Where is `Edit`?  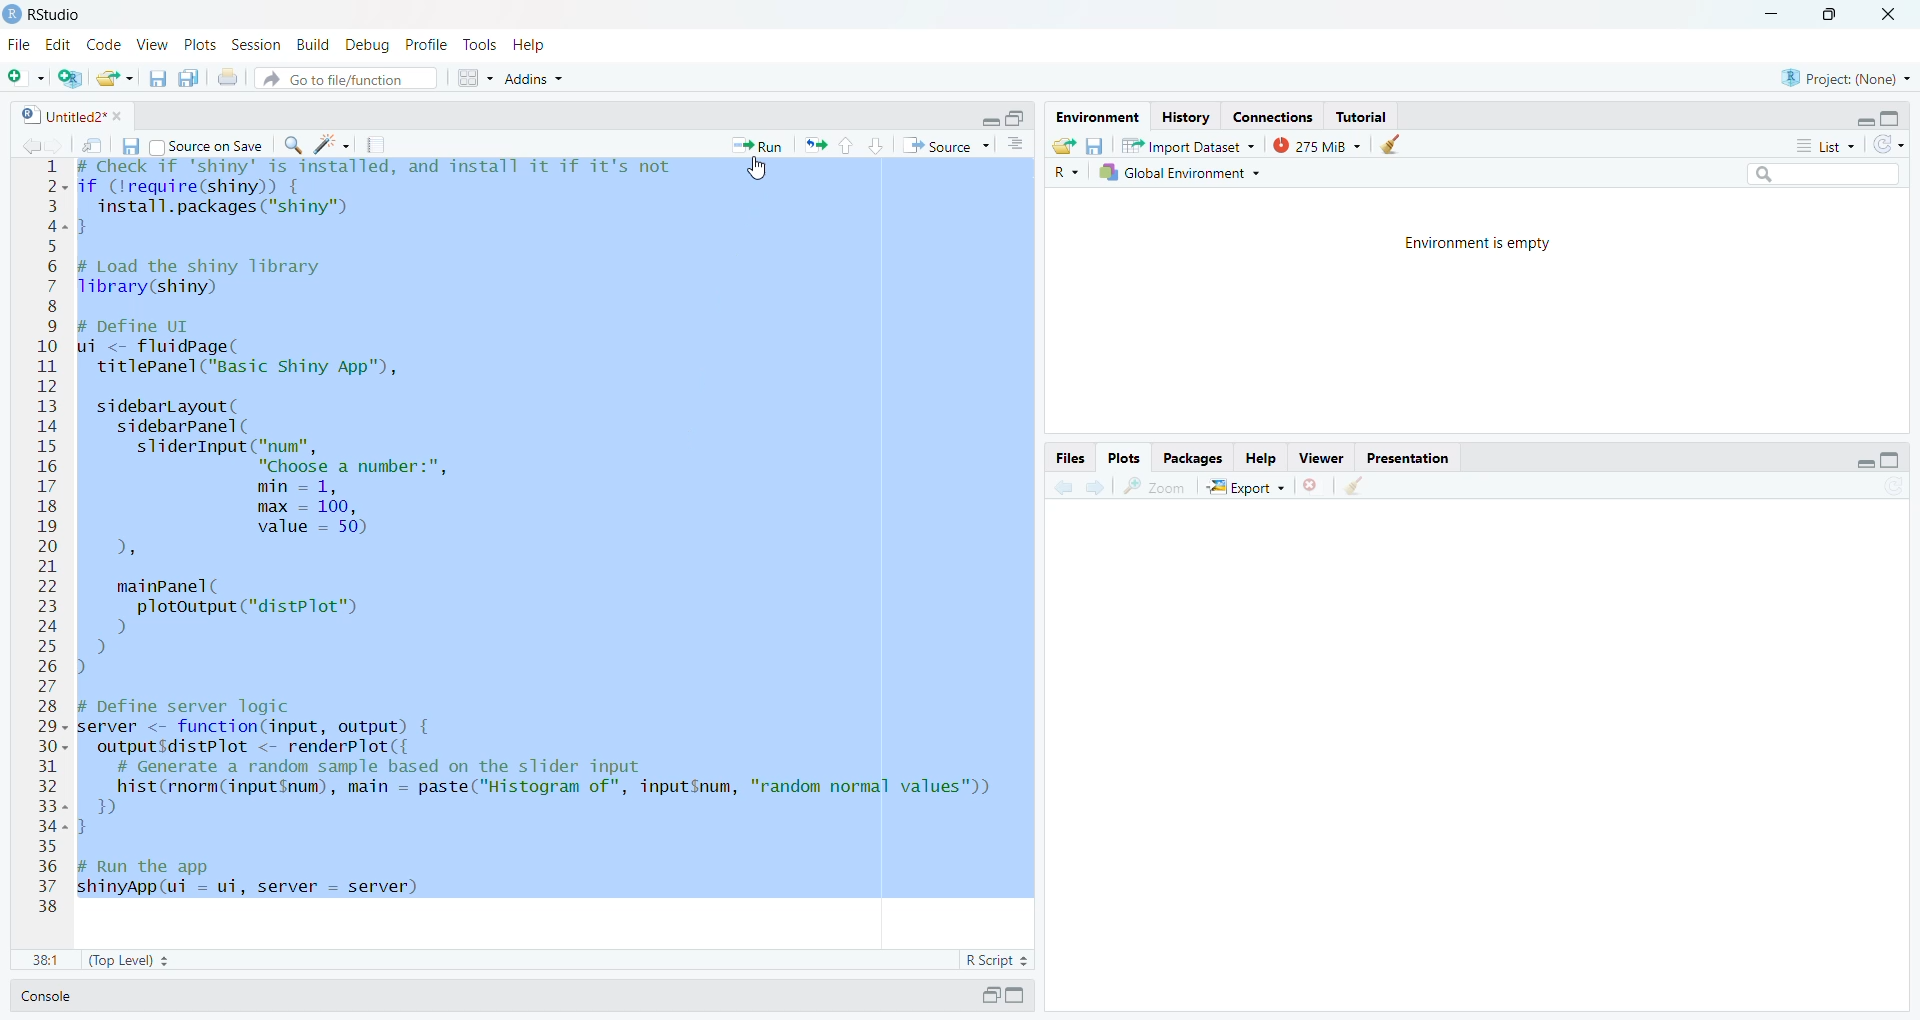 Edit is located at coordinates (59, 46).